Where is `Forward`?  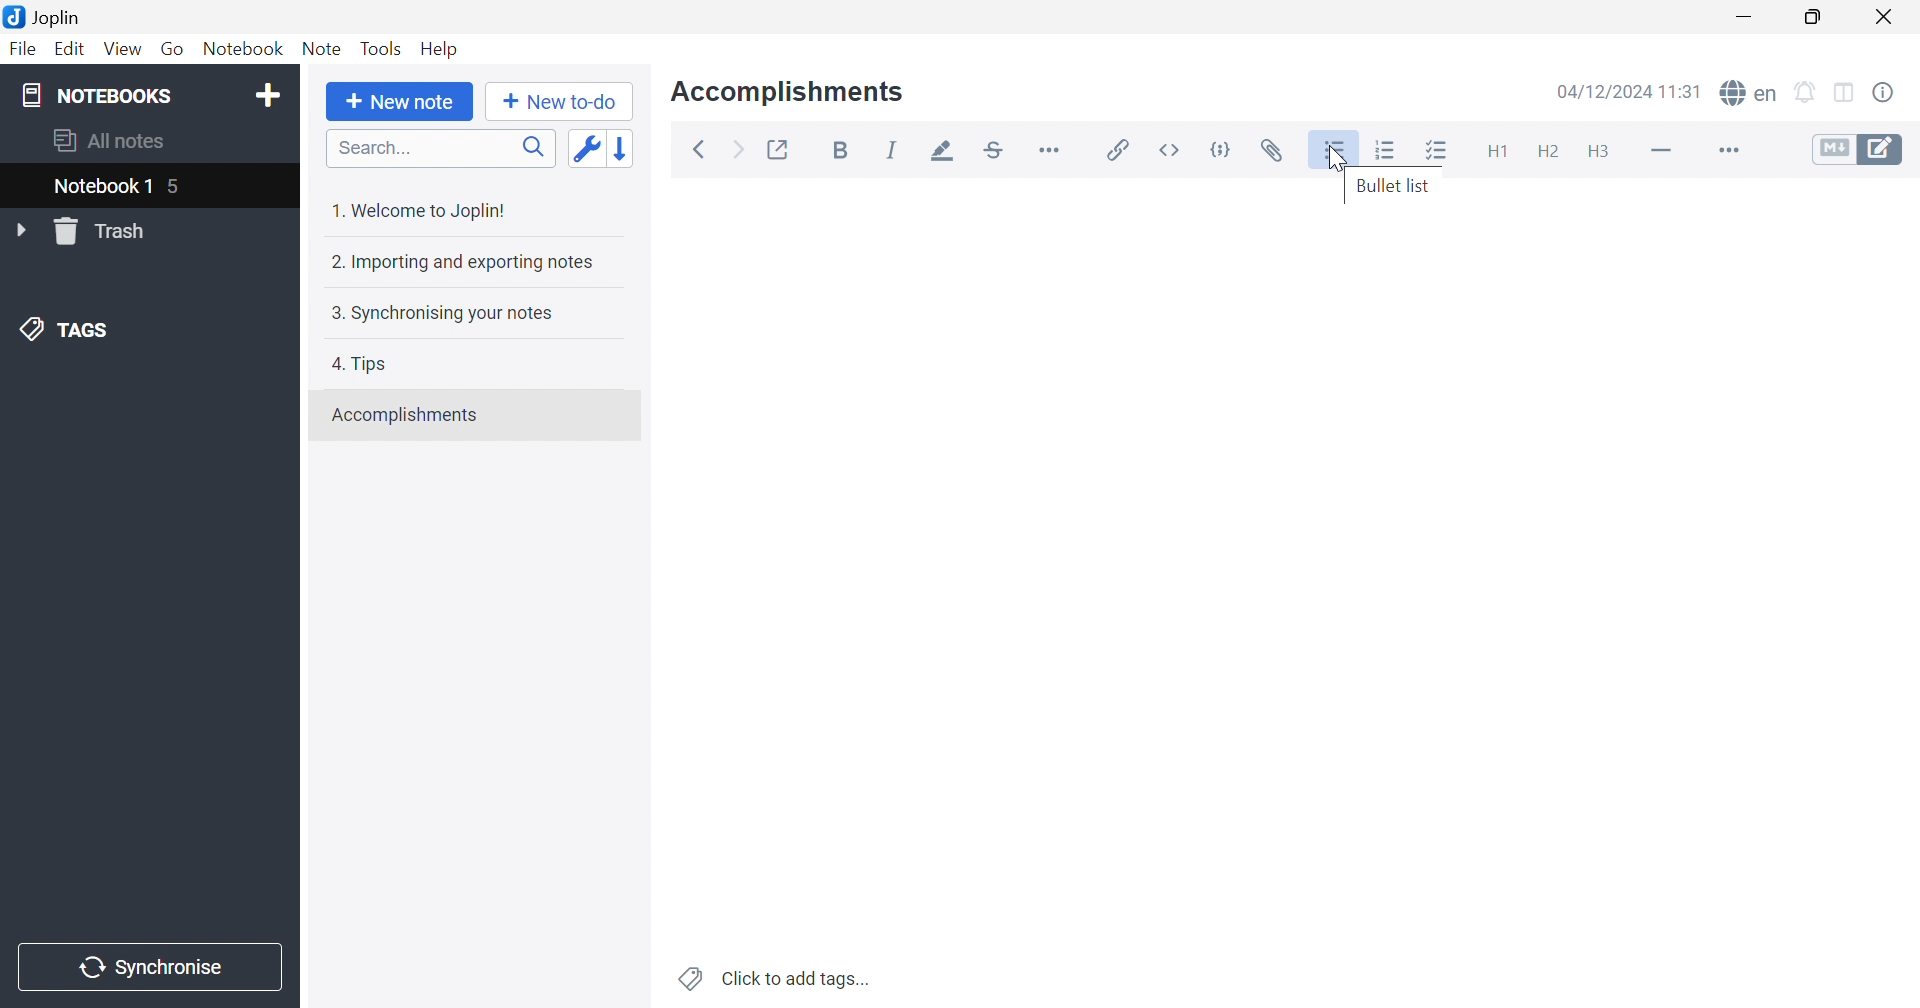
Forward is located at coordinates (737, 148).